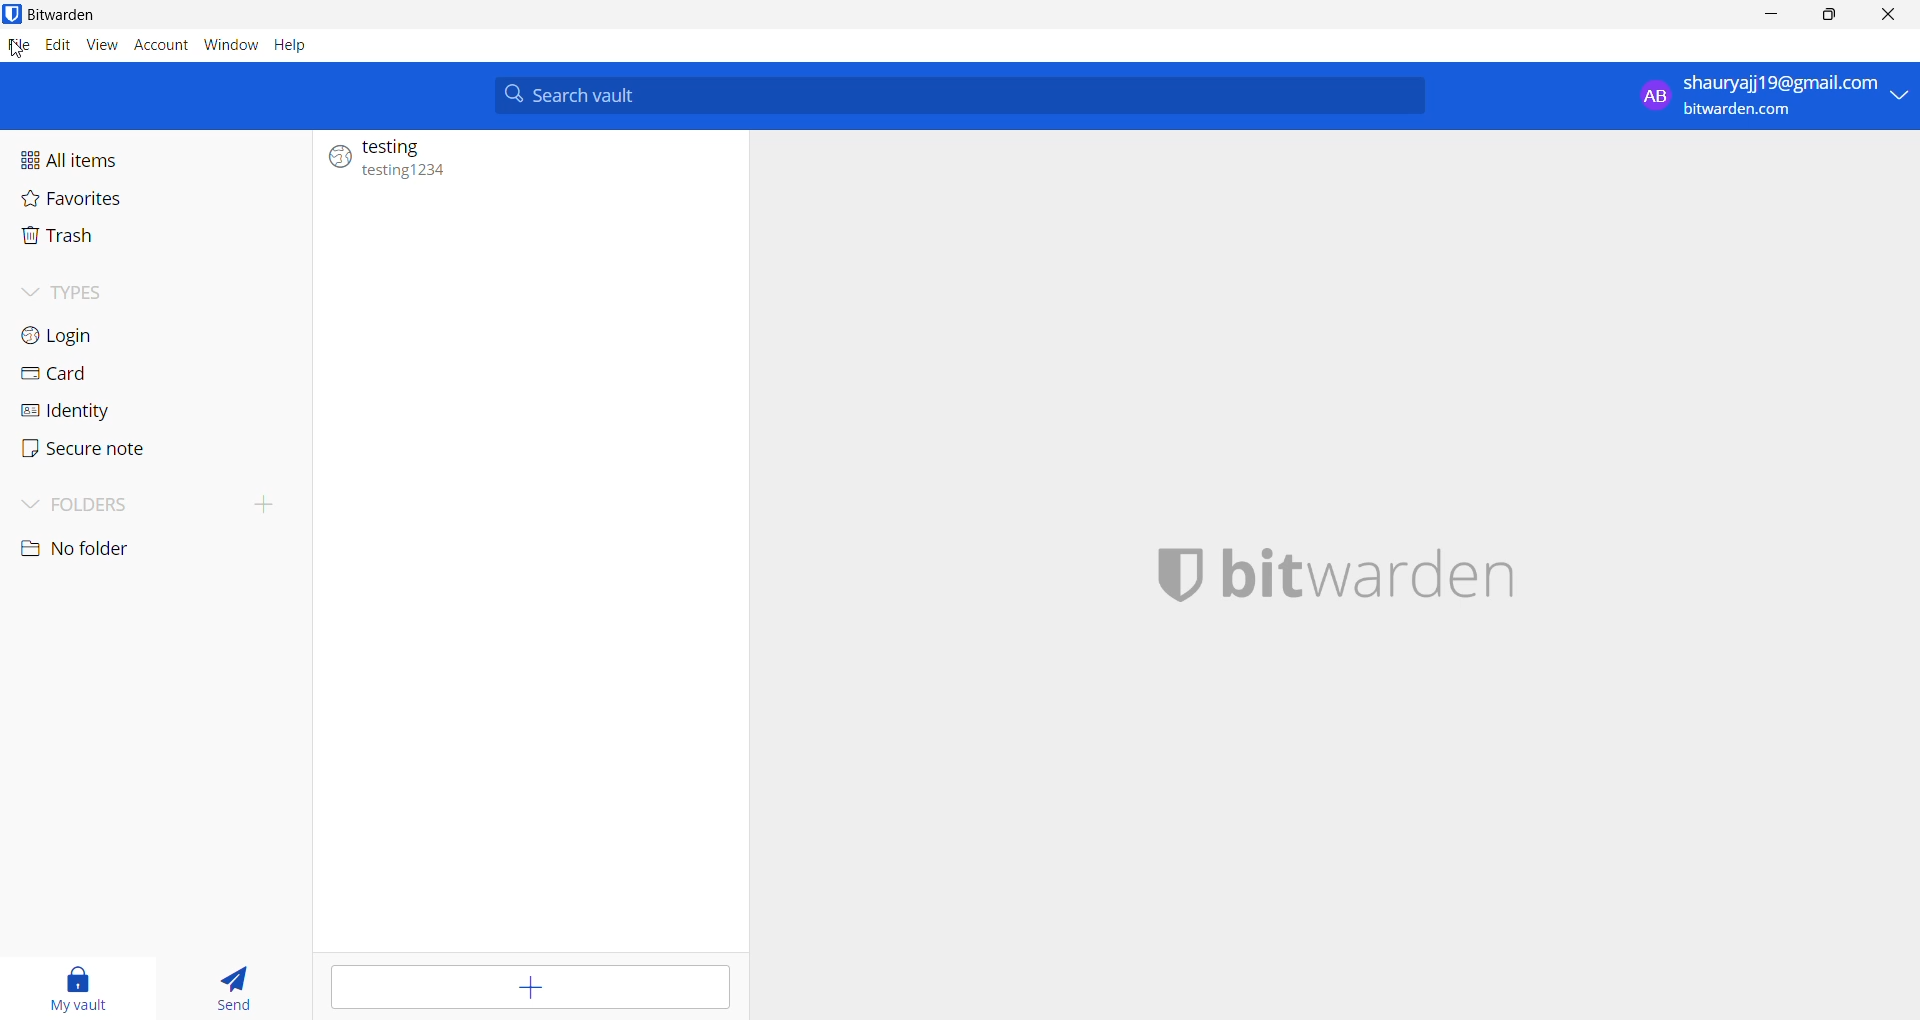 This screenshot has height=1020, width=1920. I want to click on secure note, so click(117, 451).